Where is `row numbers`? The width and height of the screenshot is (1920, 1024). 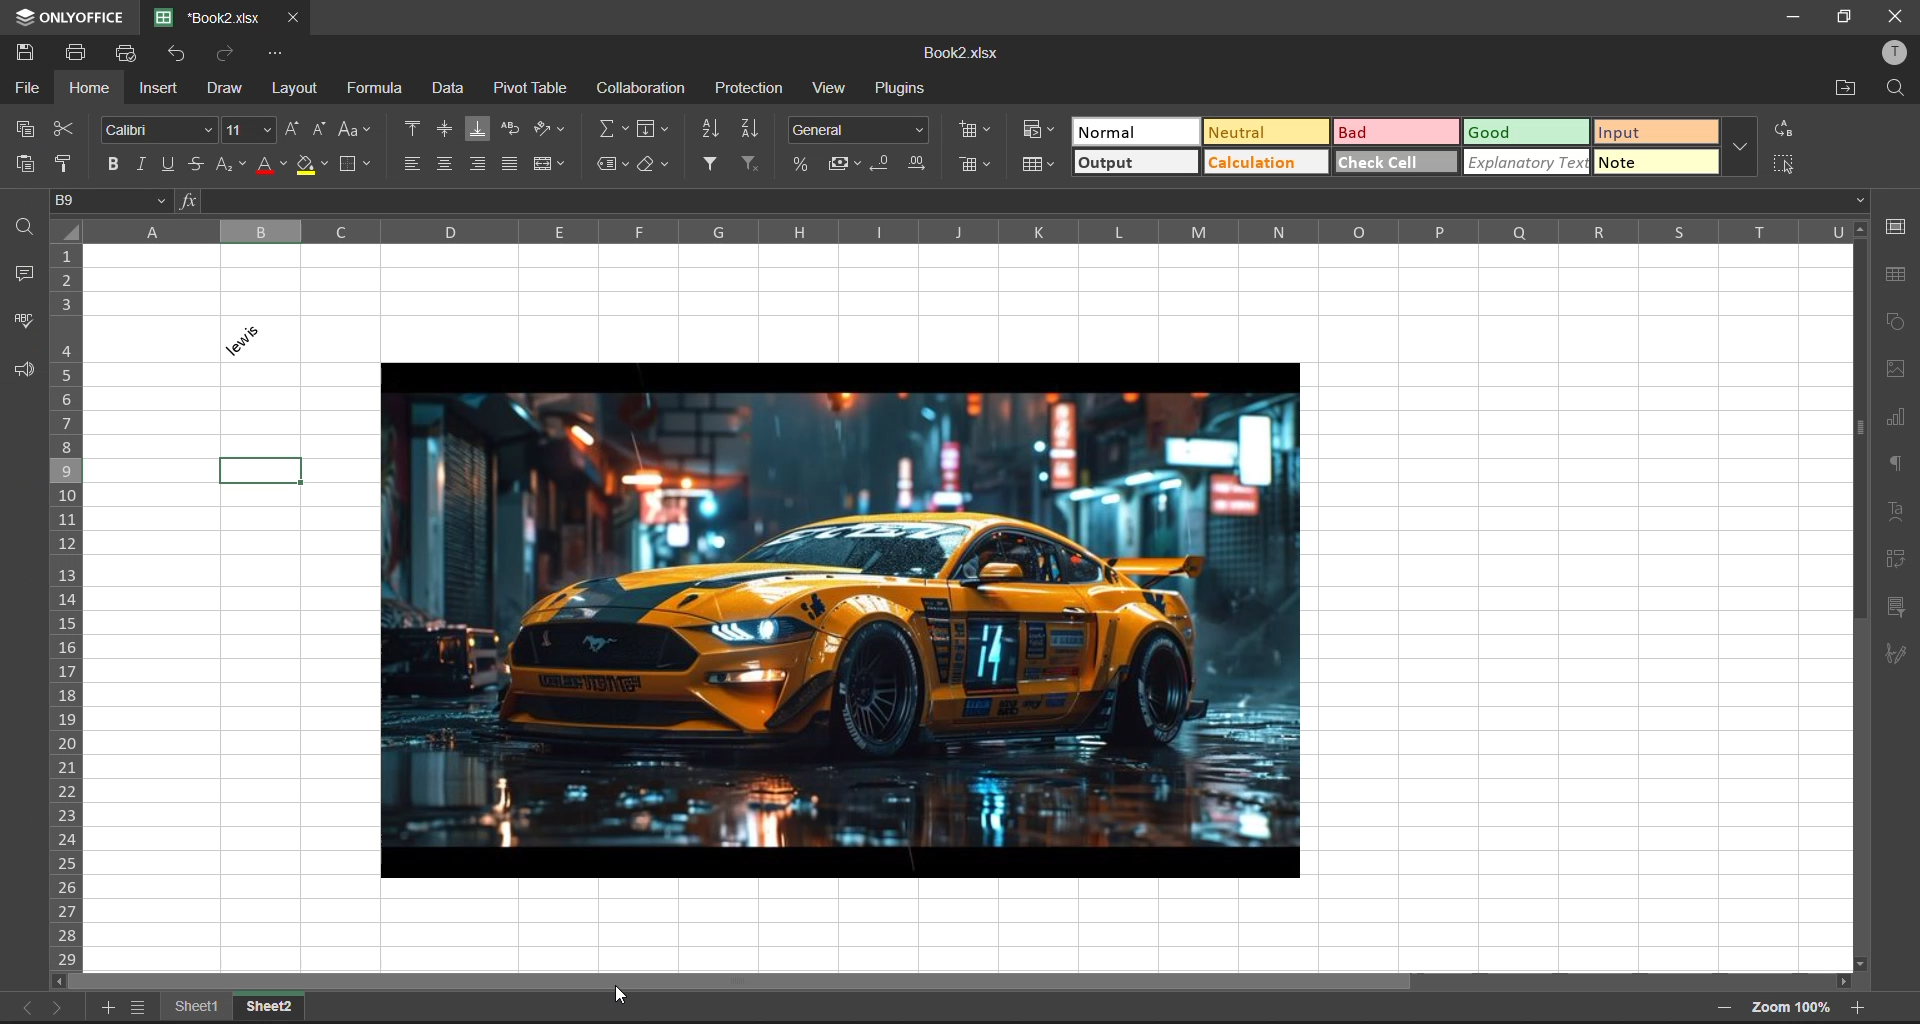 row numbers is located at coordinates (67, 608).